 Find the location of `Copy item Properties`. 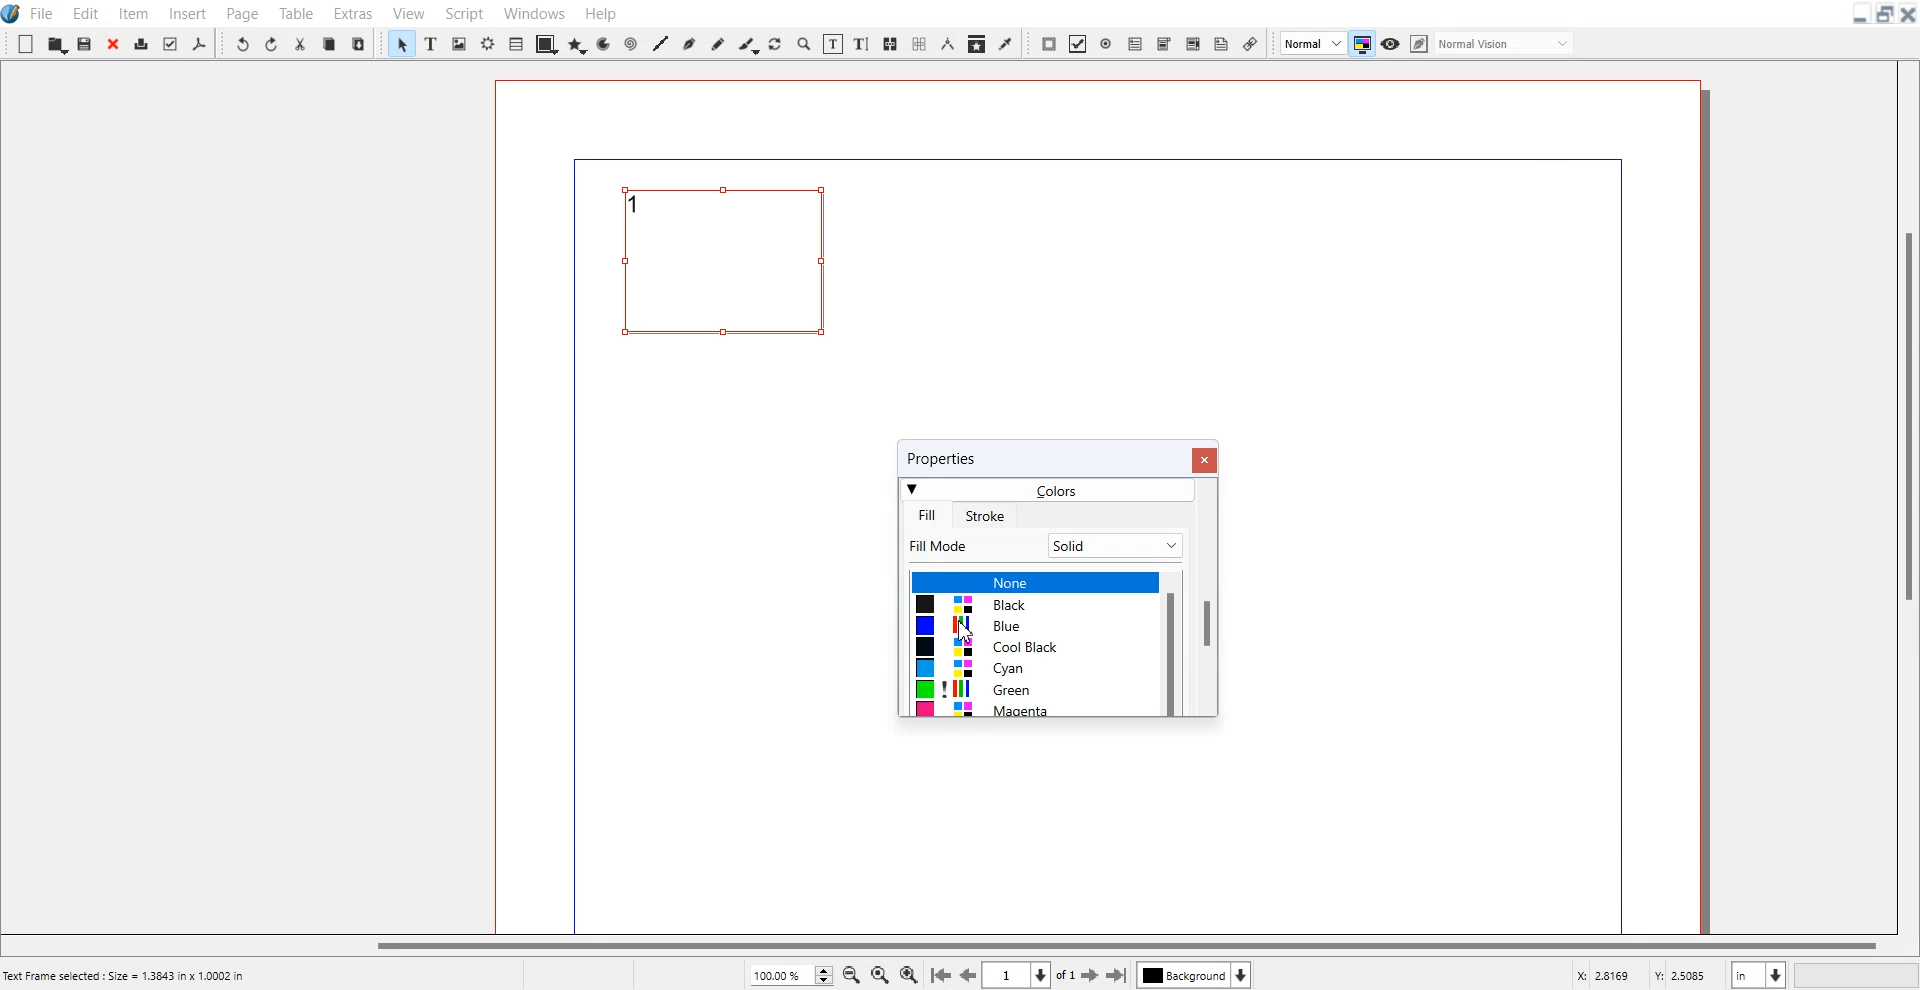

Copy item Properties is located at coordinates (976, 43).